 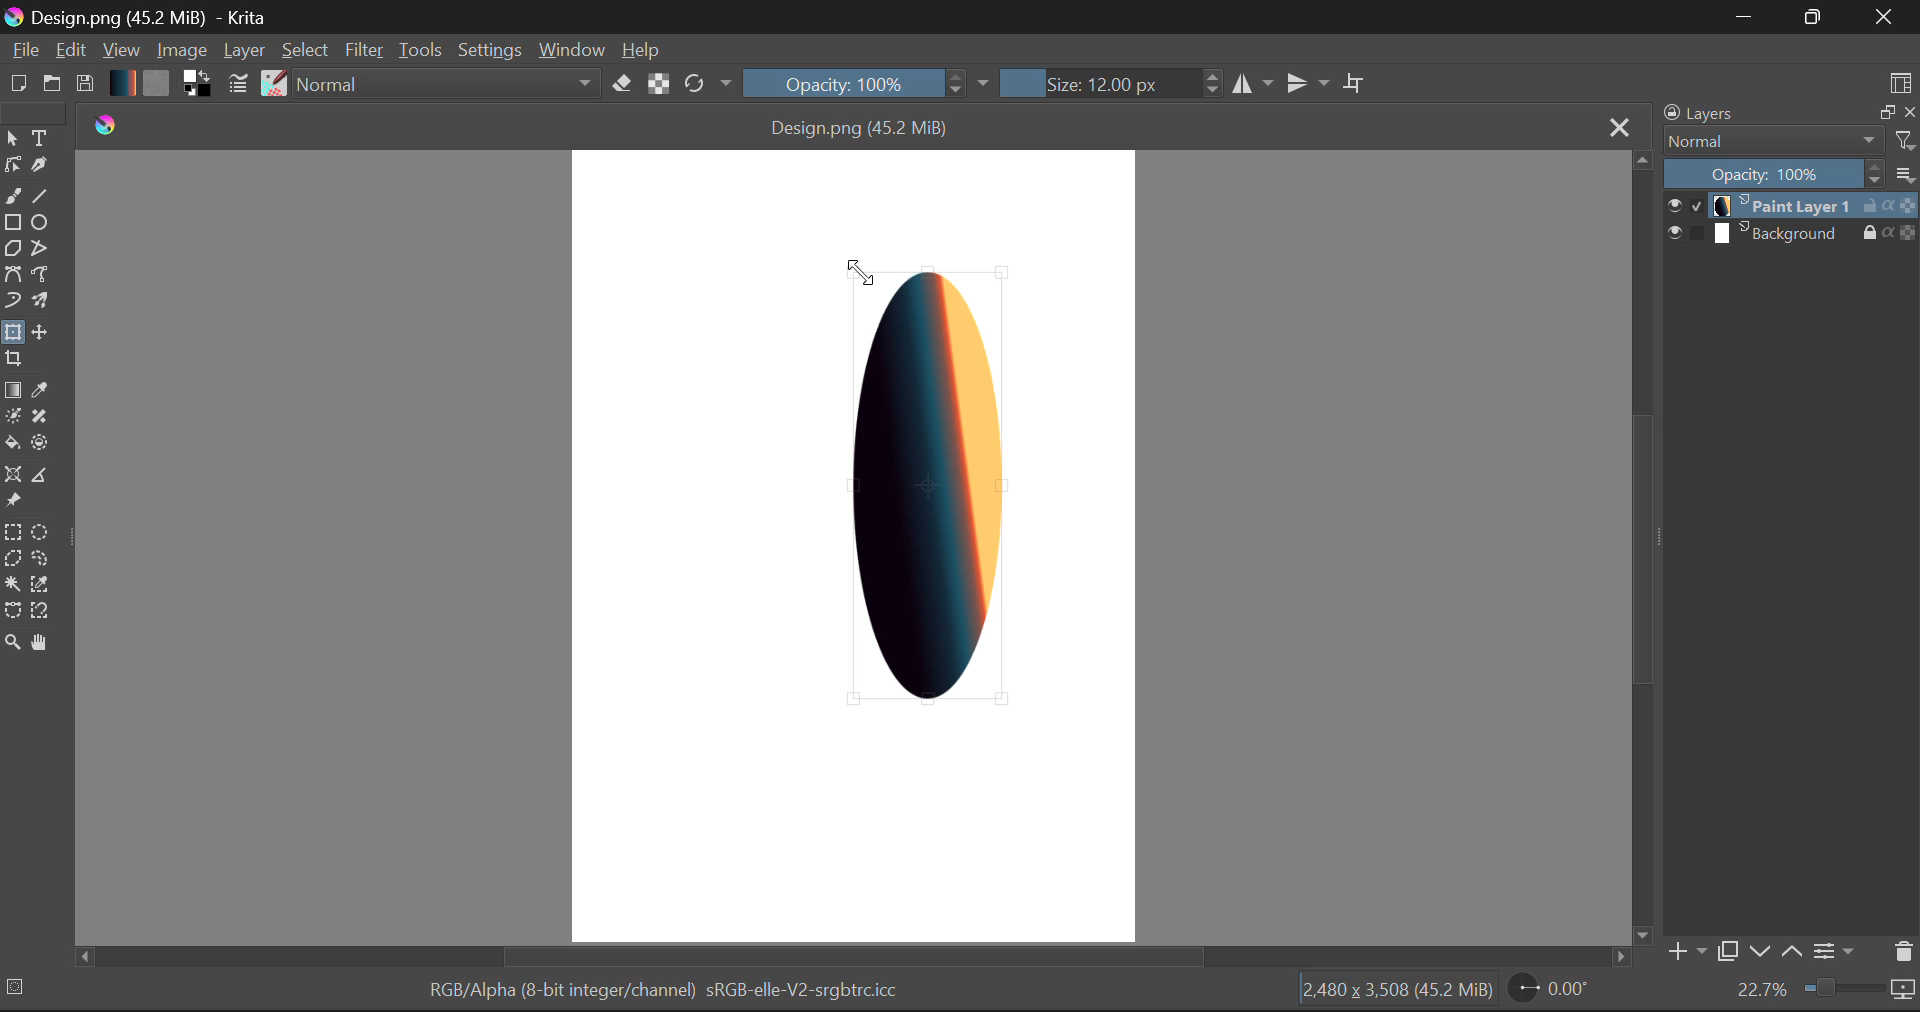 I want to click on Window, so click(x=571, y=51).